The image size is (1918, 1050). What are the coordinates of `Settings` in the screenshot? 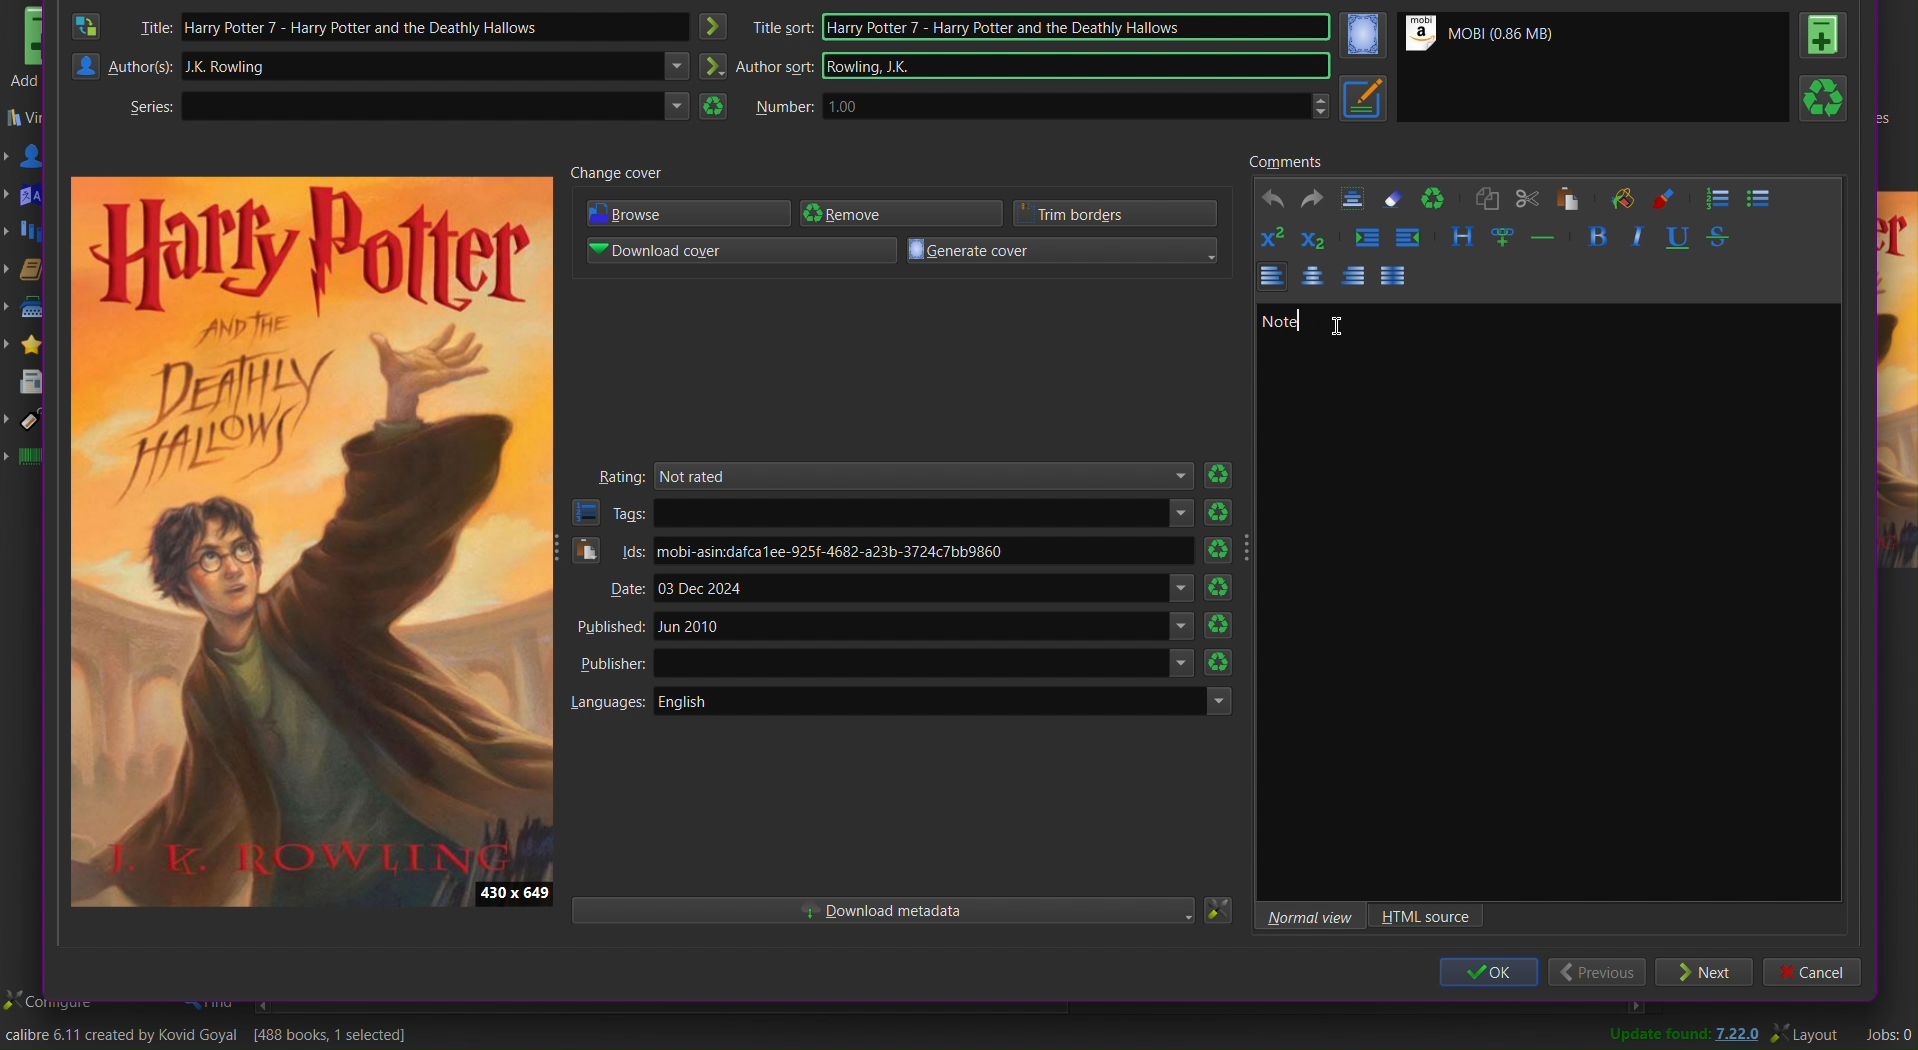 It's located at (1219, 912).